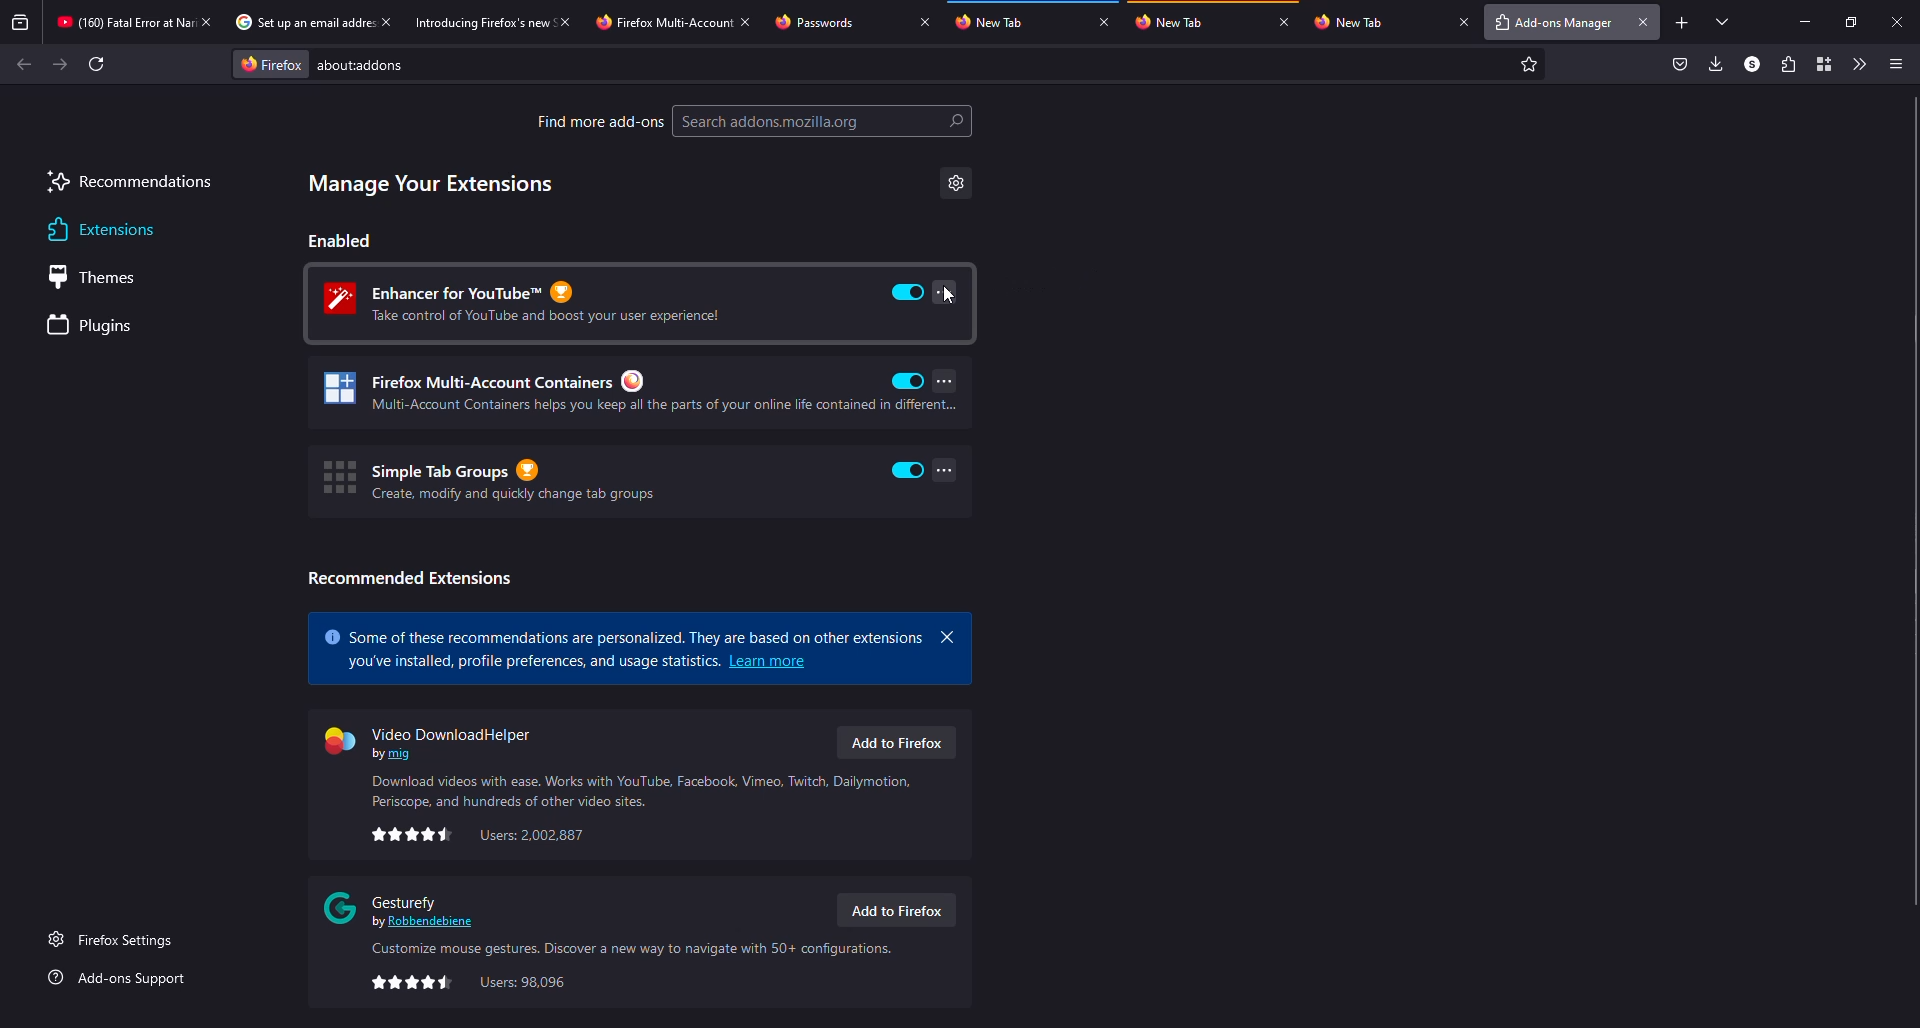 The height and width of the screenshot is (1028, 1920). I want to click on info, so click(645, 791).